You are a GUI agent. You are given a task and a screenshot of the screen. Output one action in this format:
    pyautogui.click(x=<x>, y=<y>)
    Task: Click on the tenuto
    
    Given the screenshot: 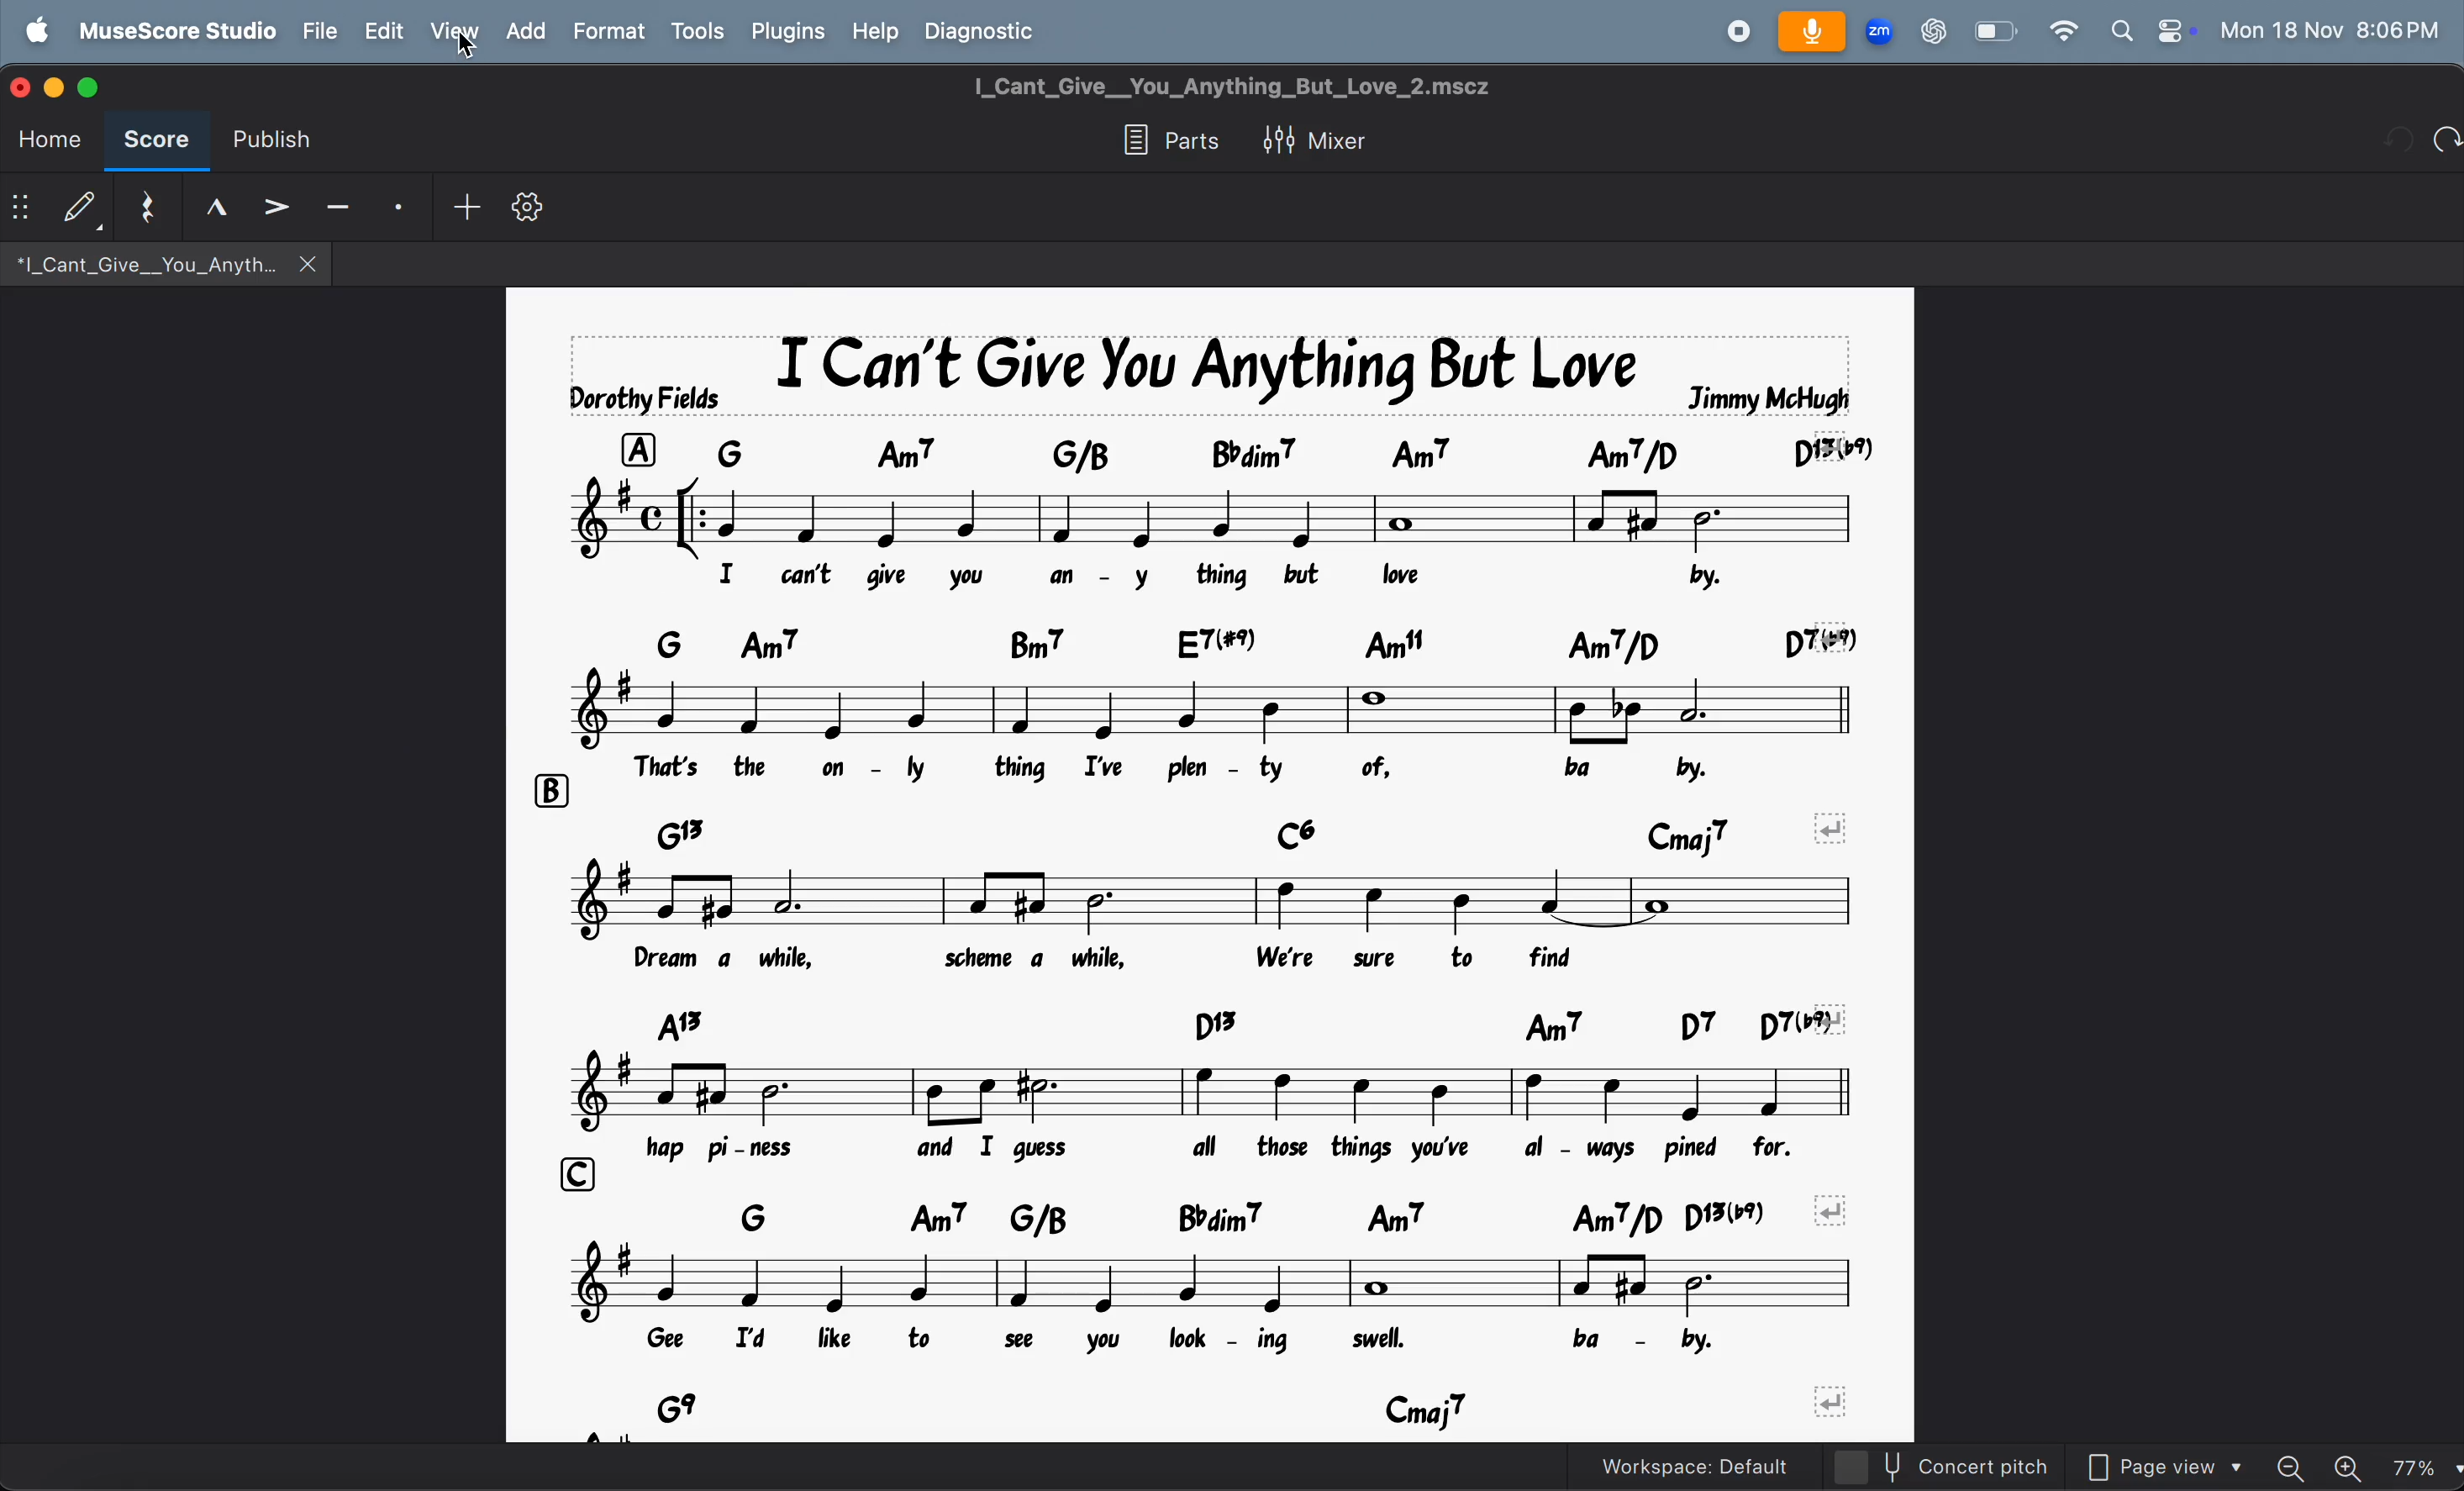 What is the action you would take?
    pyautogui.click(x=338, y=203)
    